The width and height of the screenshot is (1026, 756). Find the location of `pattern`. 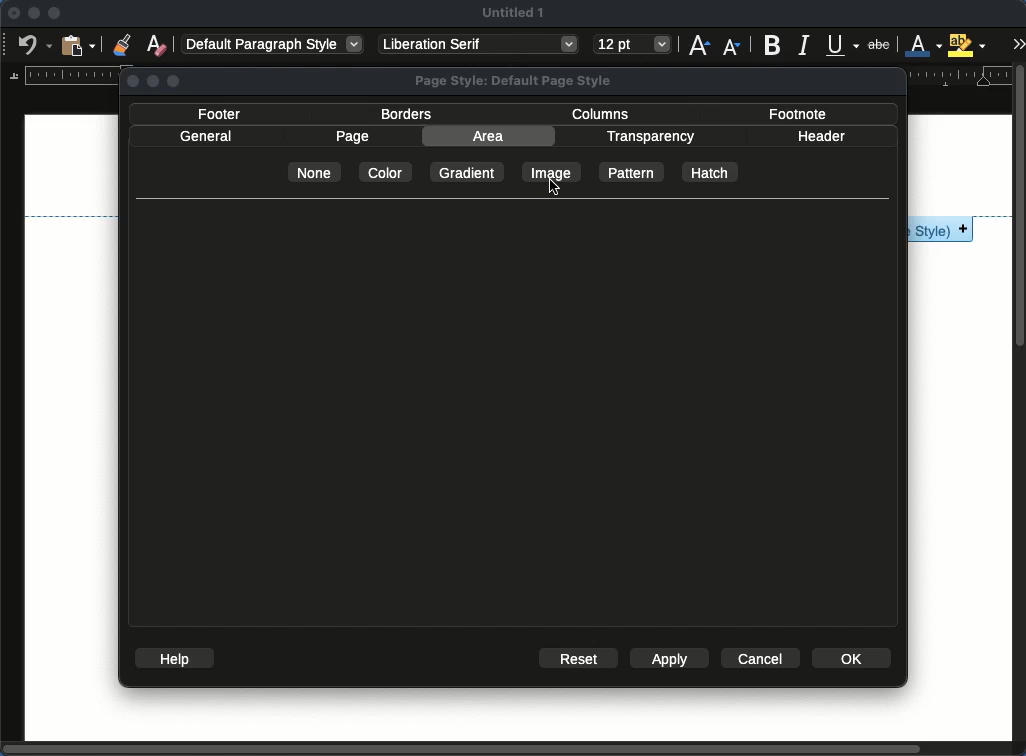

pattern is located at coordinates (632, 171).